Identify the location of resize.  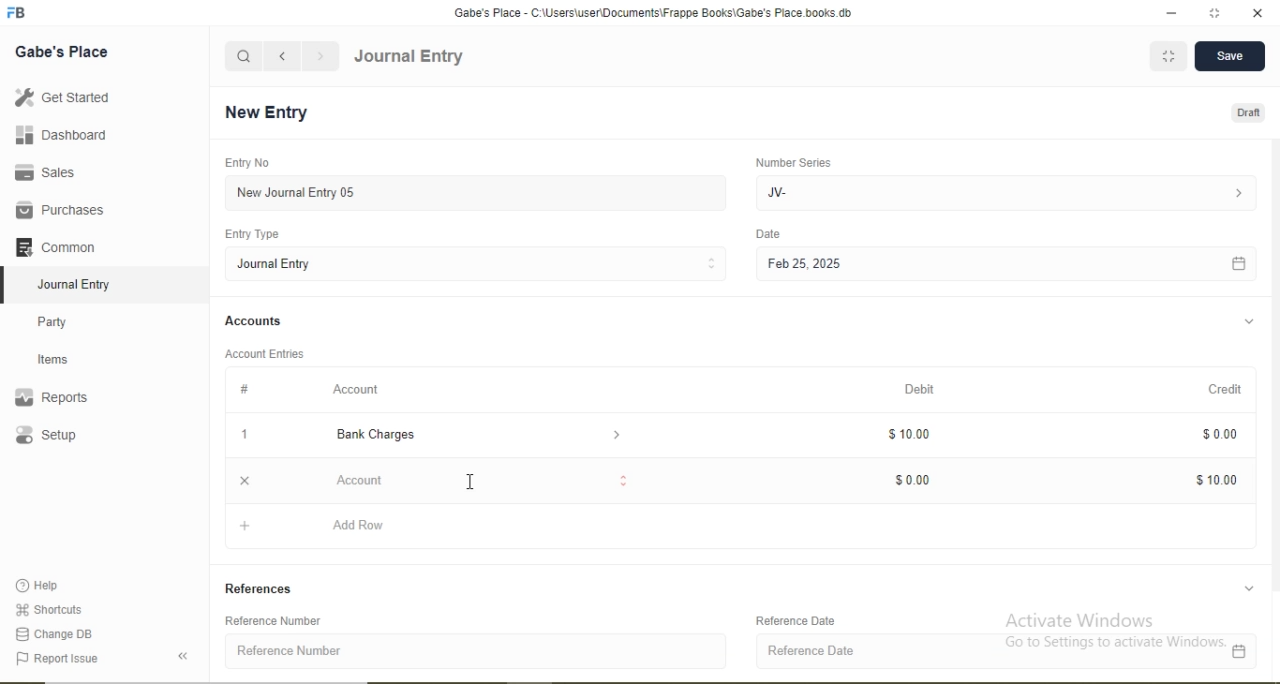
(1212, 13).